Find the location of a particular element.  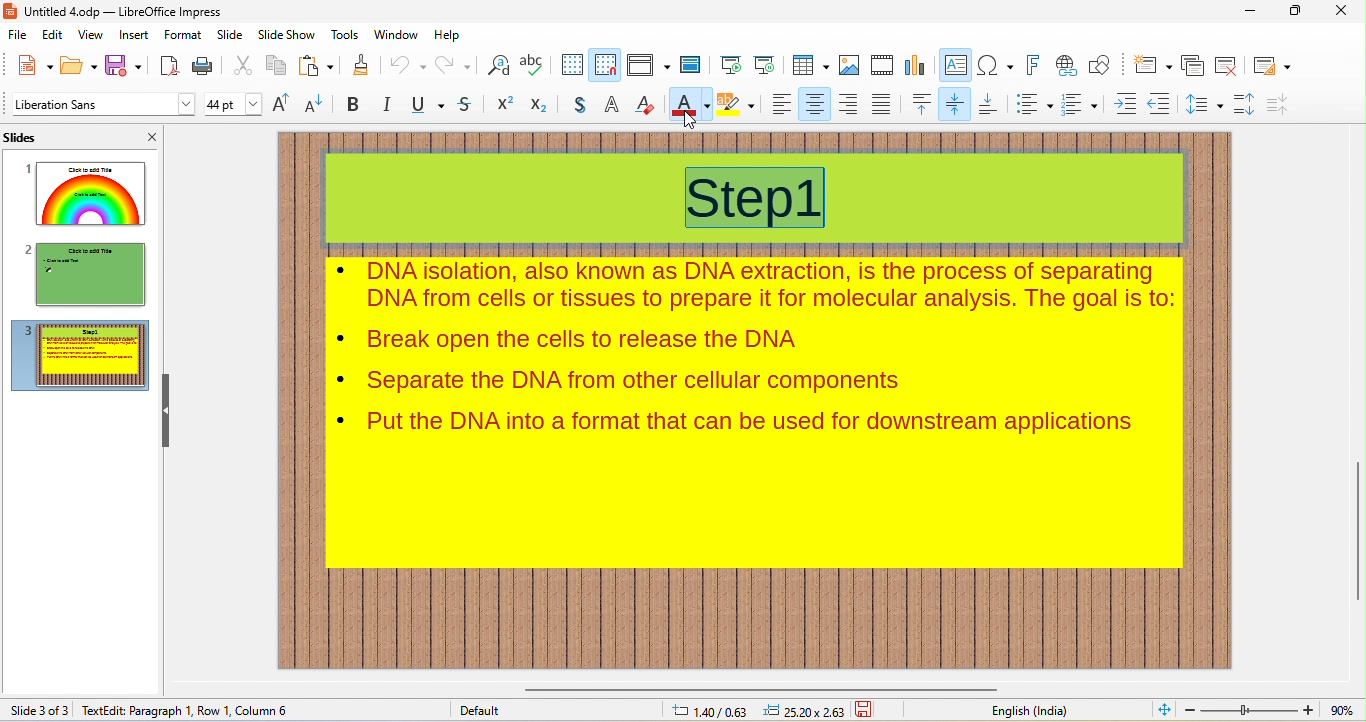

font size is located at coordinates (233, 104).